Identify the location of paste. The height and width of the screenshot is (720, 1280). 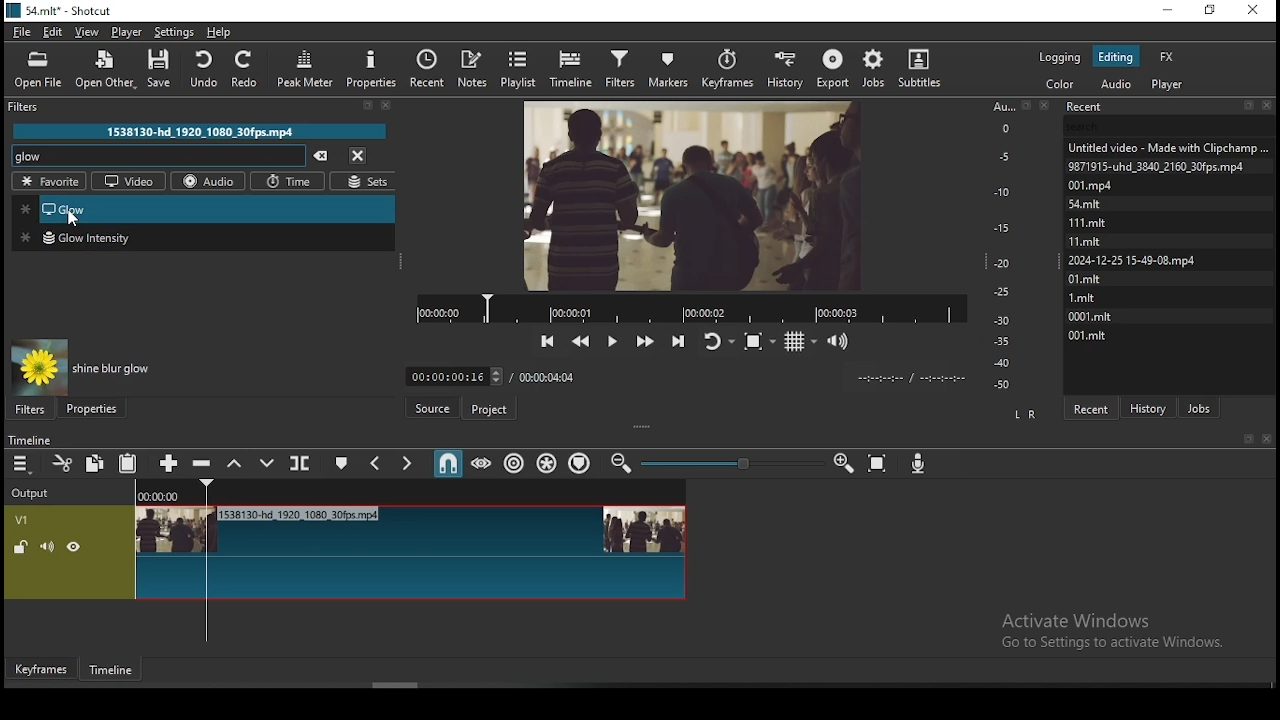
(129, 464).